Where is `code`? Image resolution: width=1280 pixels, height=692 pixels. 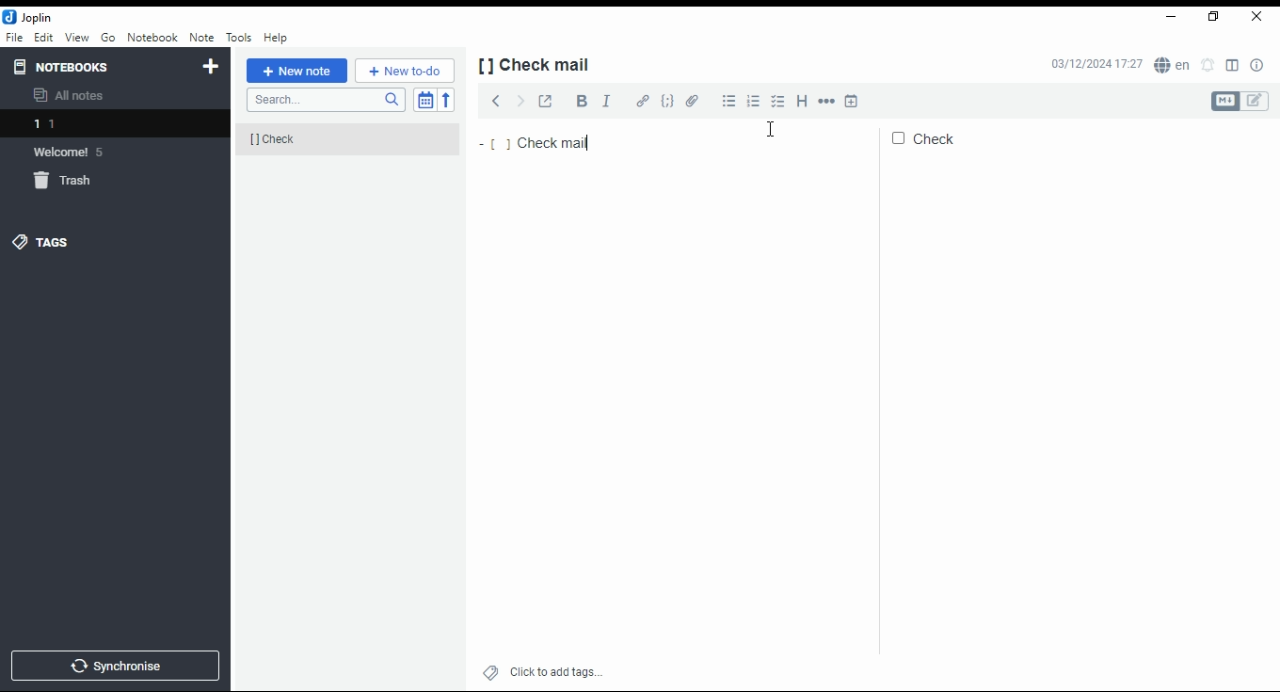 code is located at coordinates (668, 102).